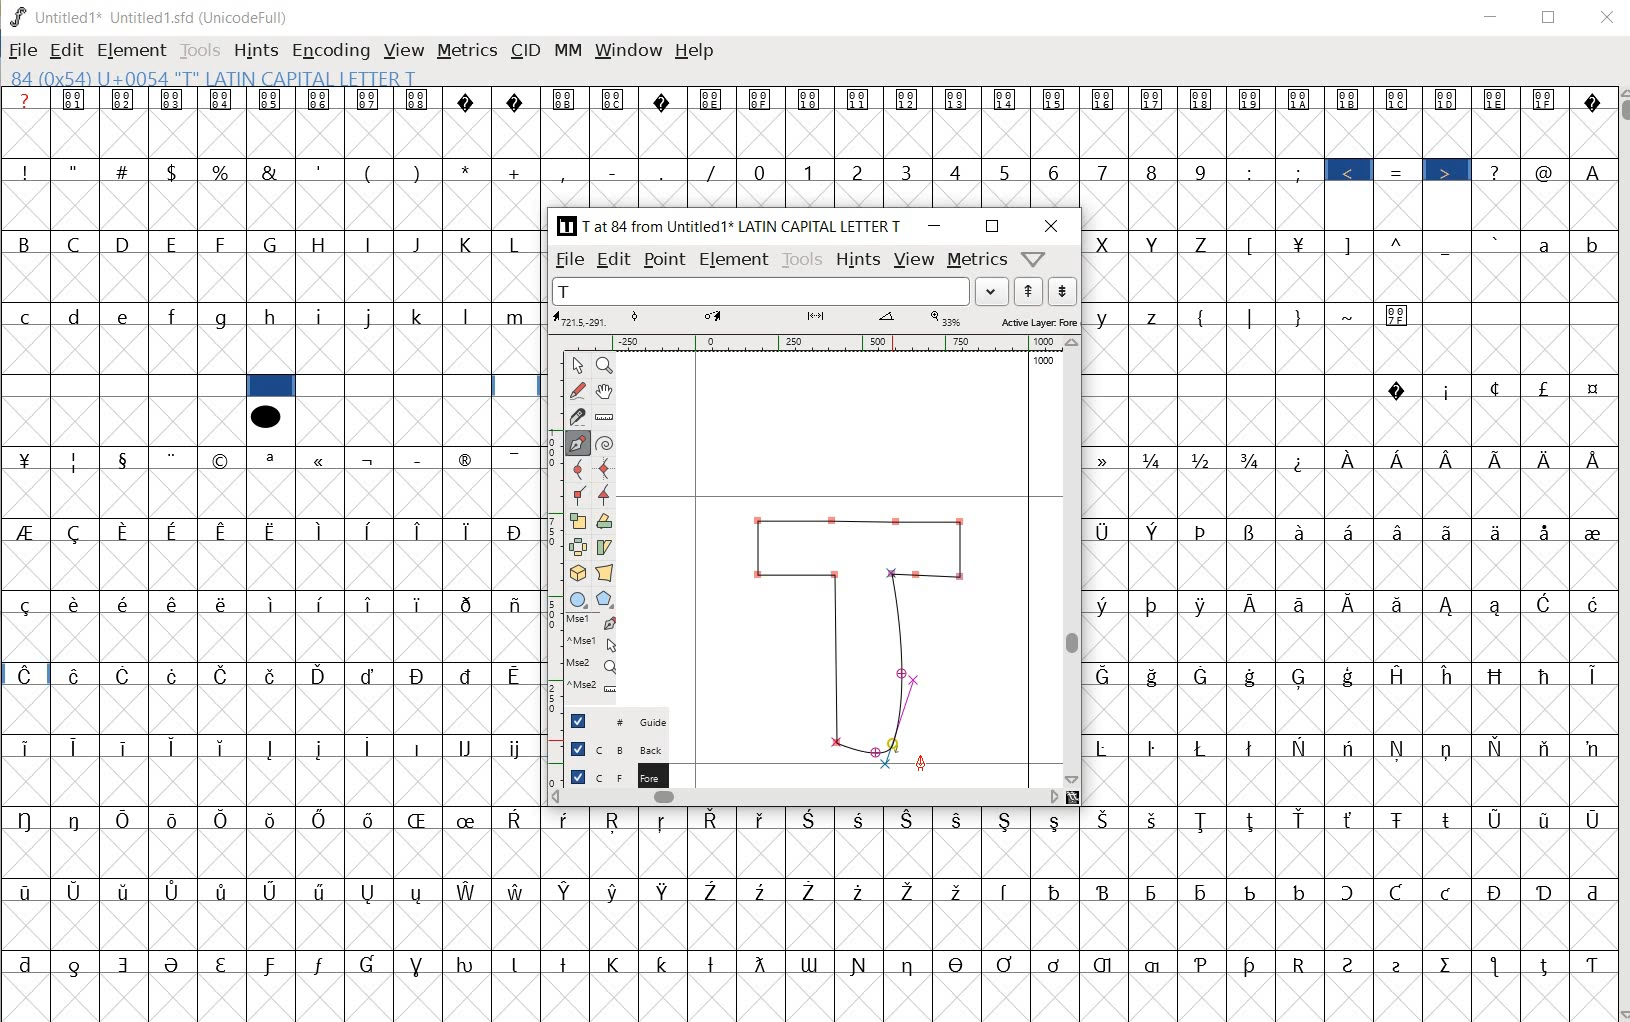  What do you see at coordinates (1202, 962) in the screenshot?
I see `Symbol` at bounding box center [1202, 962].